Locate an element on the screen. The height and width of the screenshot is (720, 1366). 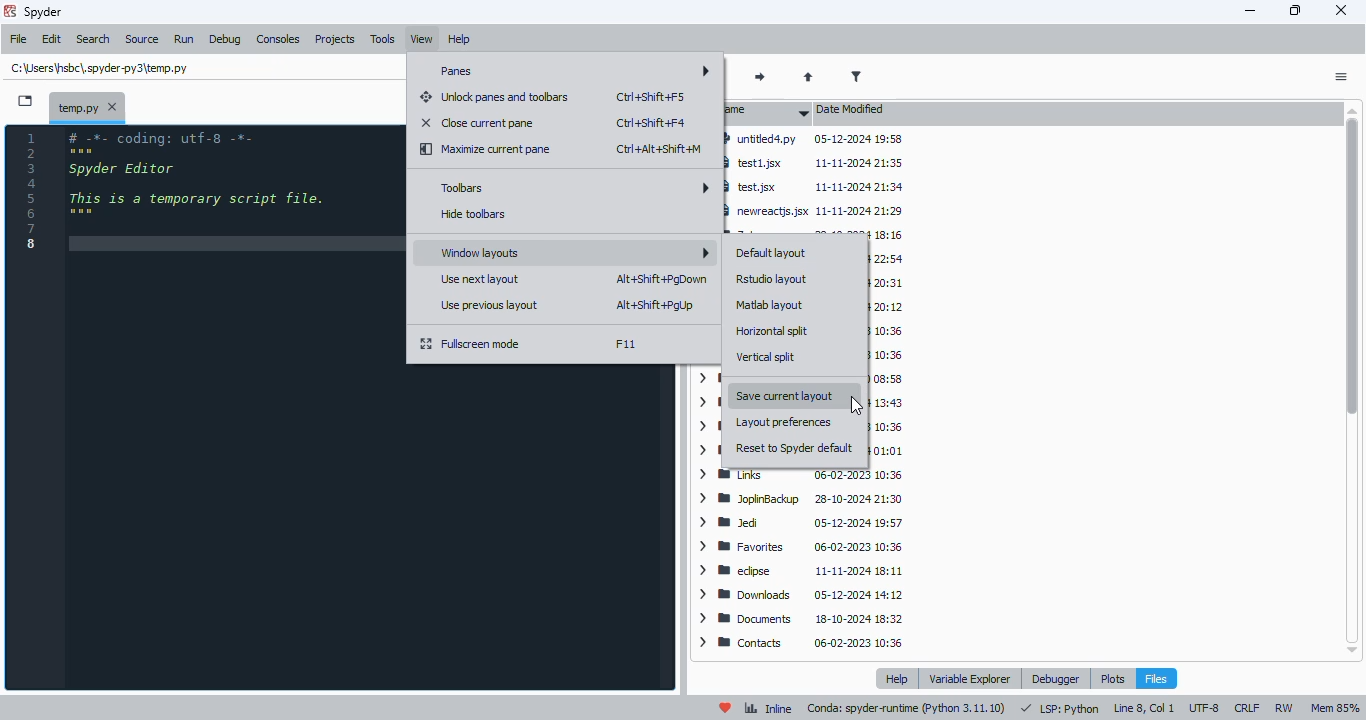
debugger is located at coordinates (1056, 679).